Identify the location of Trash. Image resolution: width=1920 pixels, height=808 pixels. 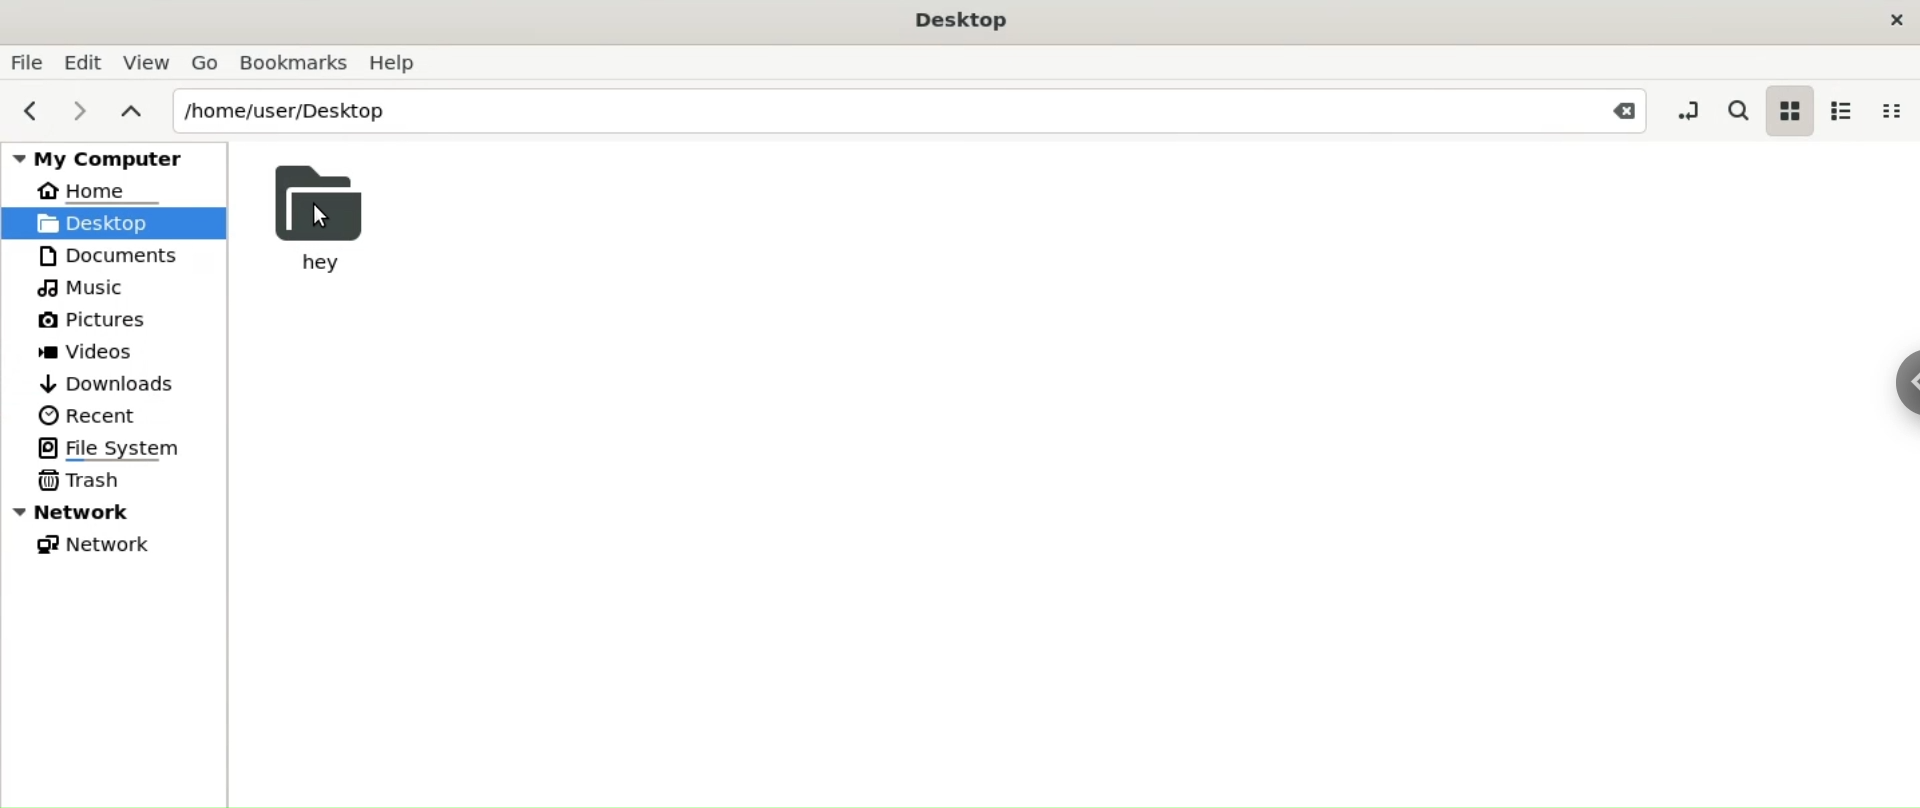
(82, 480).